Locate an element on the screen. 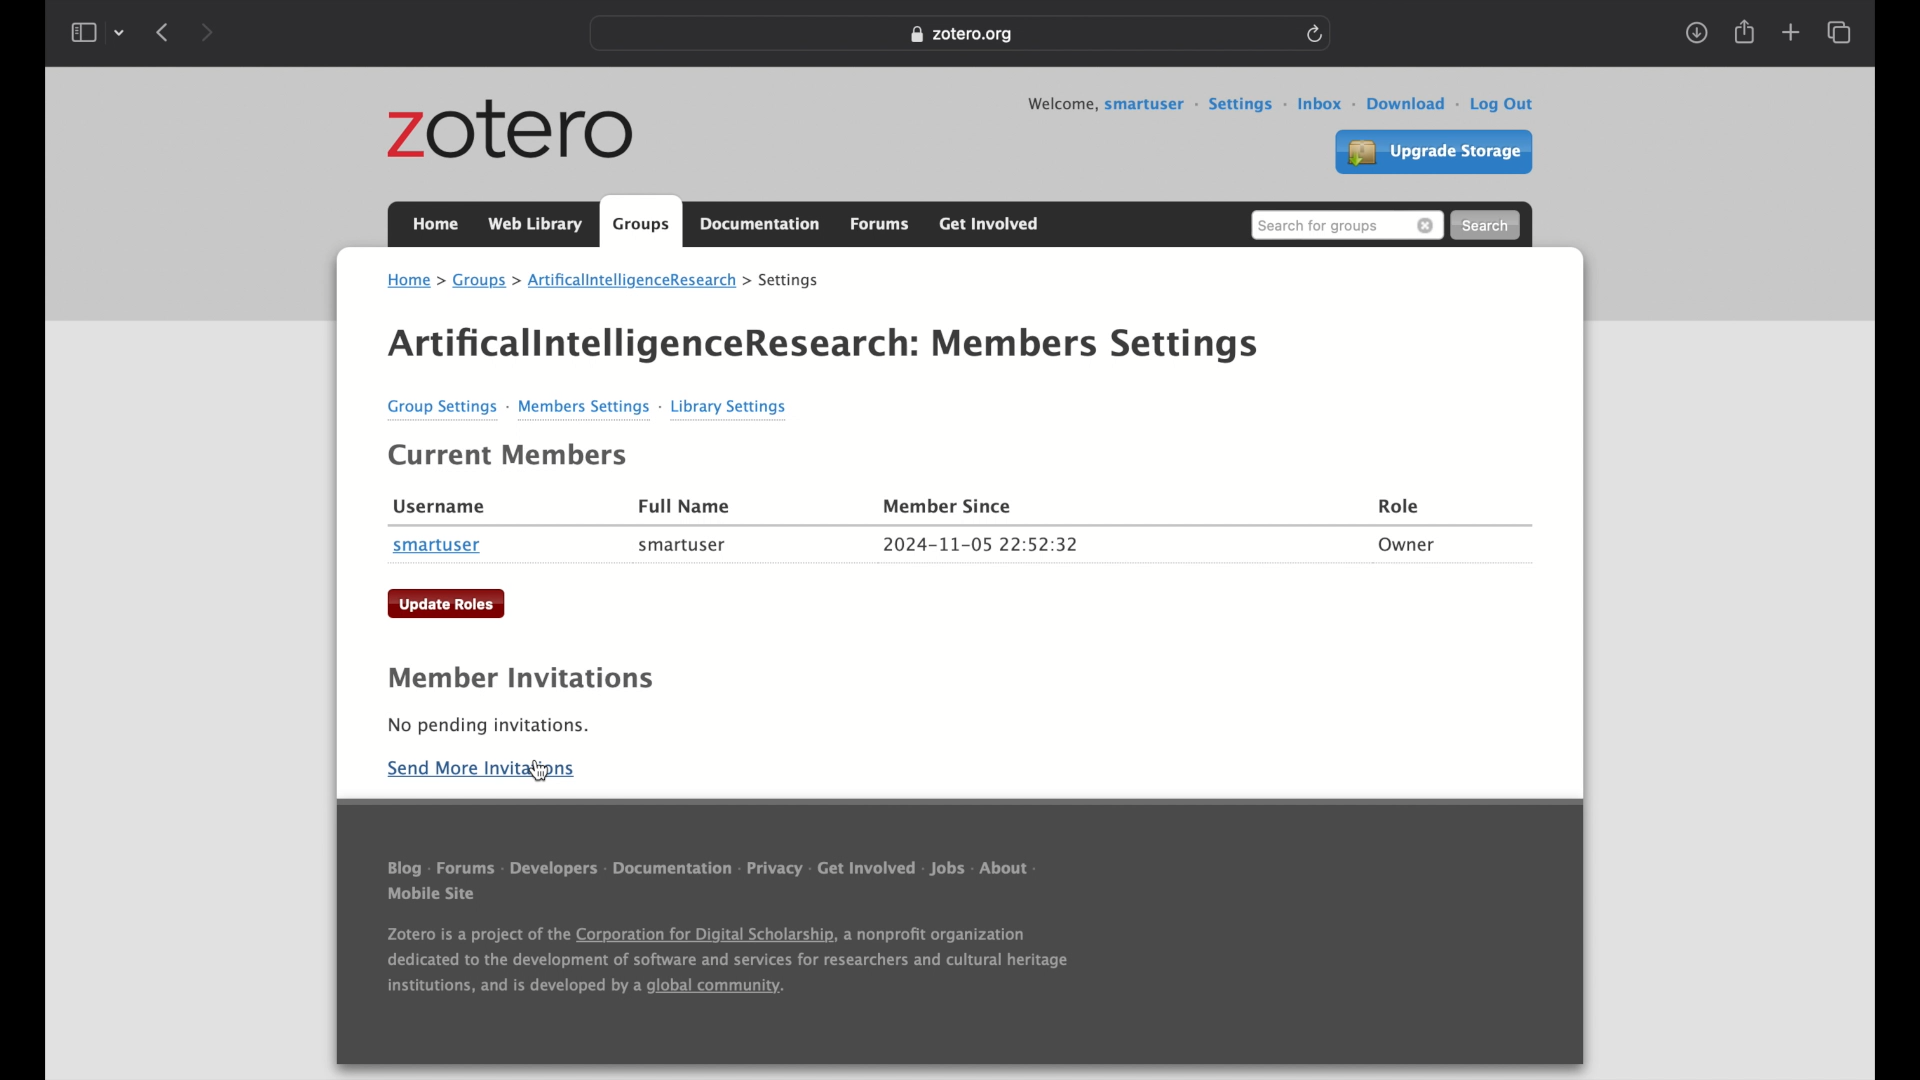 The height and width of the screenshot is (1080, 1920). documentation is located at coordinates (673, 870).